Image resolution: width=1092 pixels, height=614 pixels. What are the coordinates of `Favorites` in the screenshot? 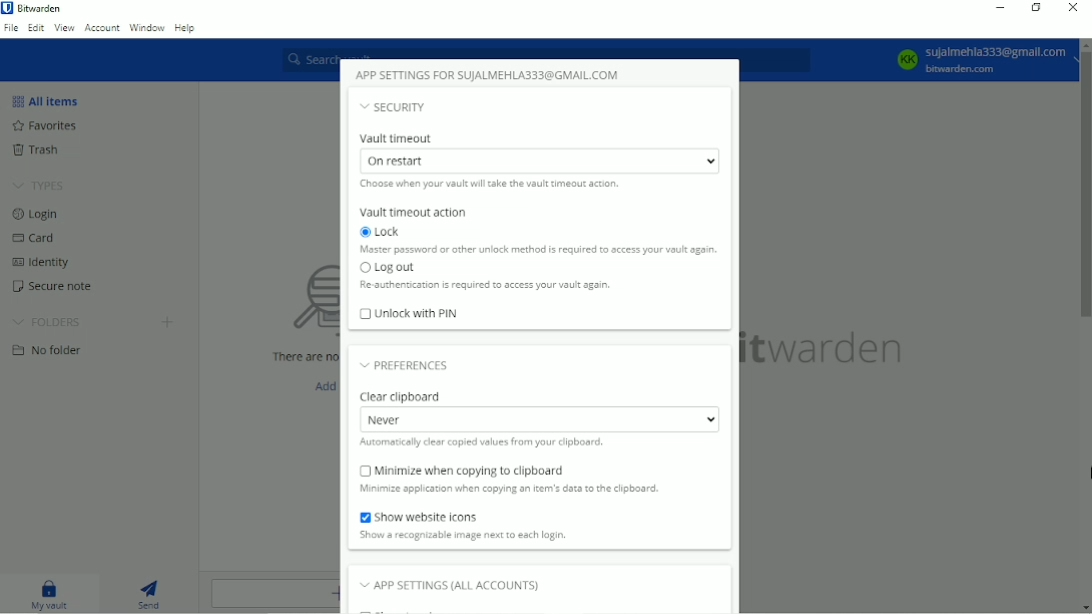 It's located at (44, 125).